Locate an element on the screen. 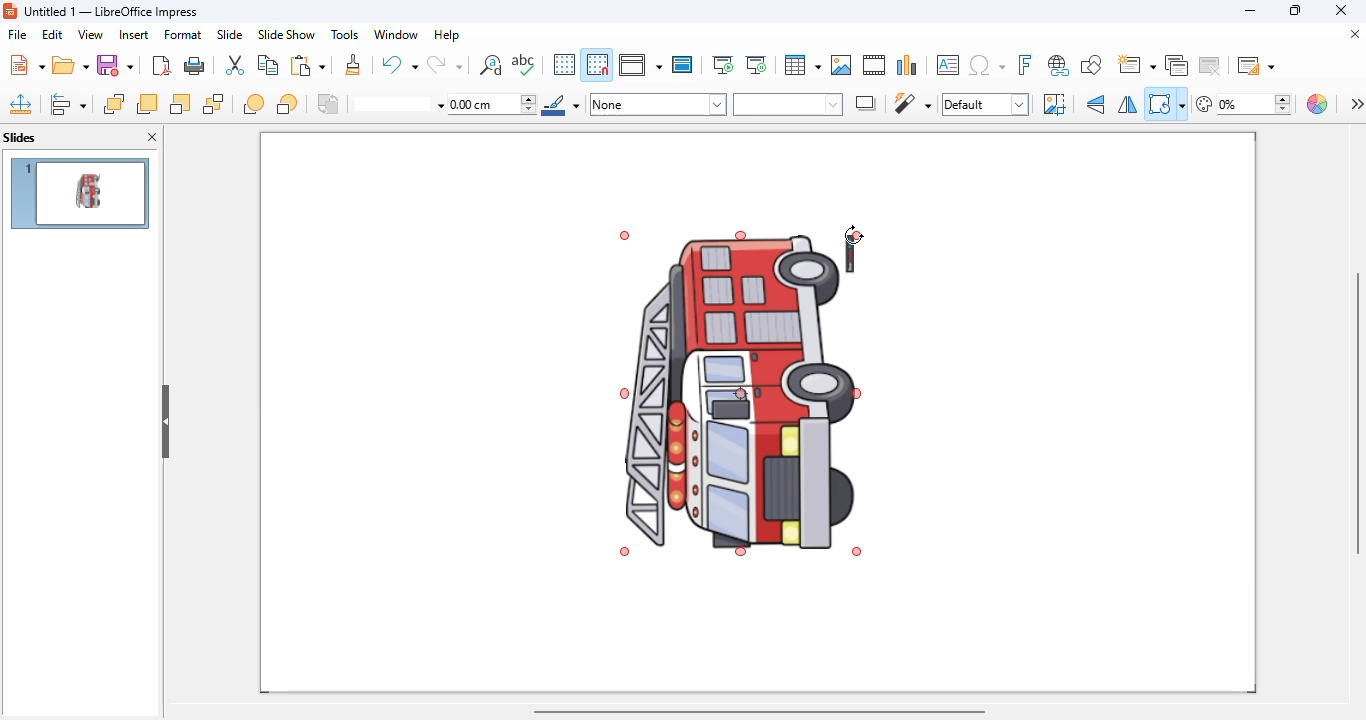  transformations is located at coordinates (1166, 104).